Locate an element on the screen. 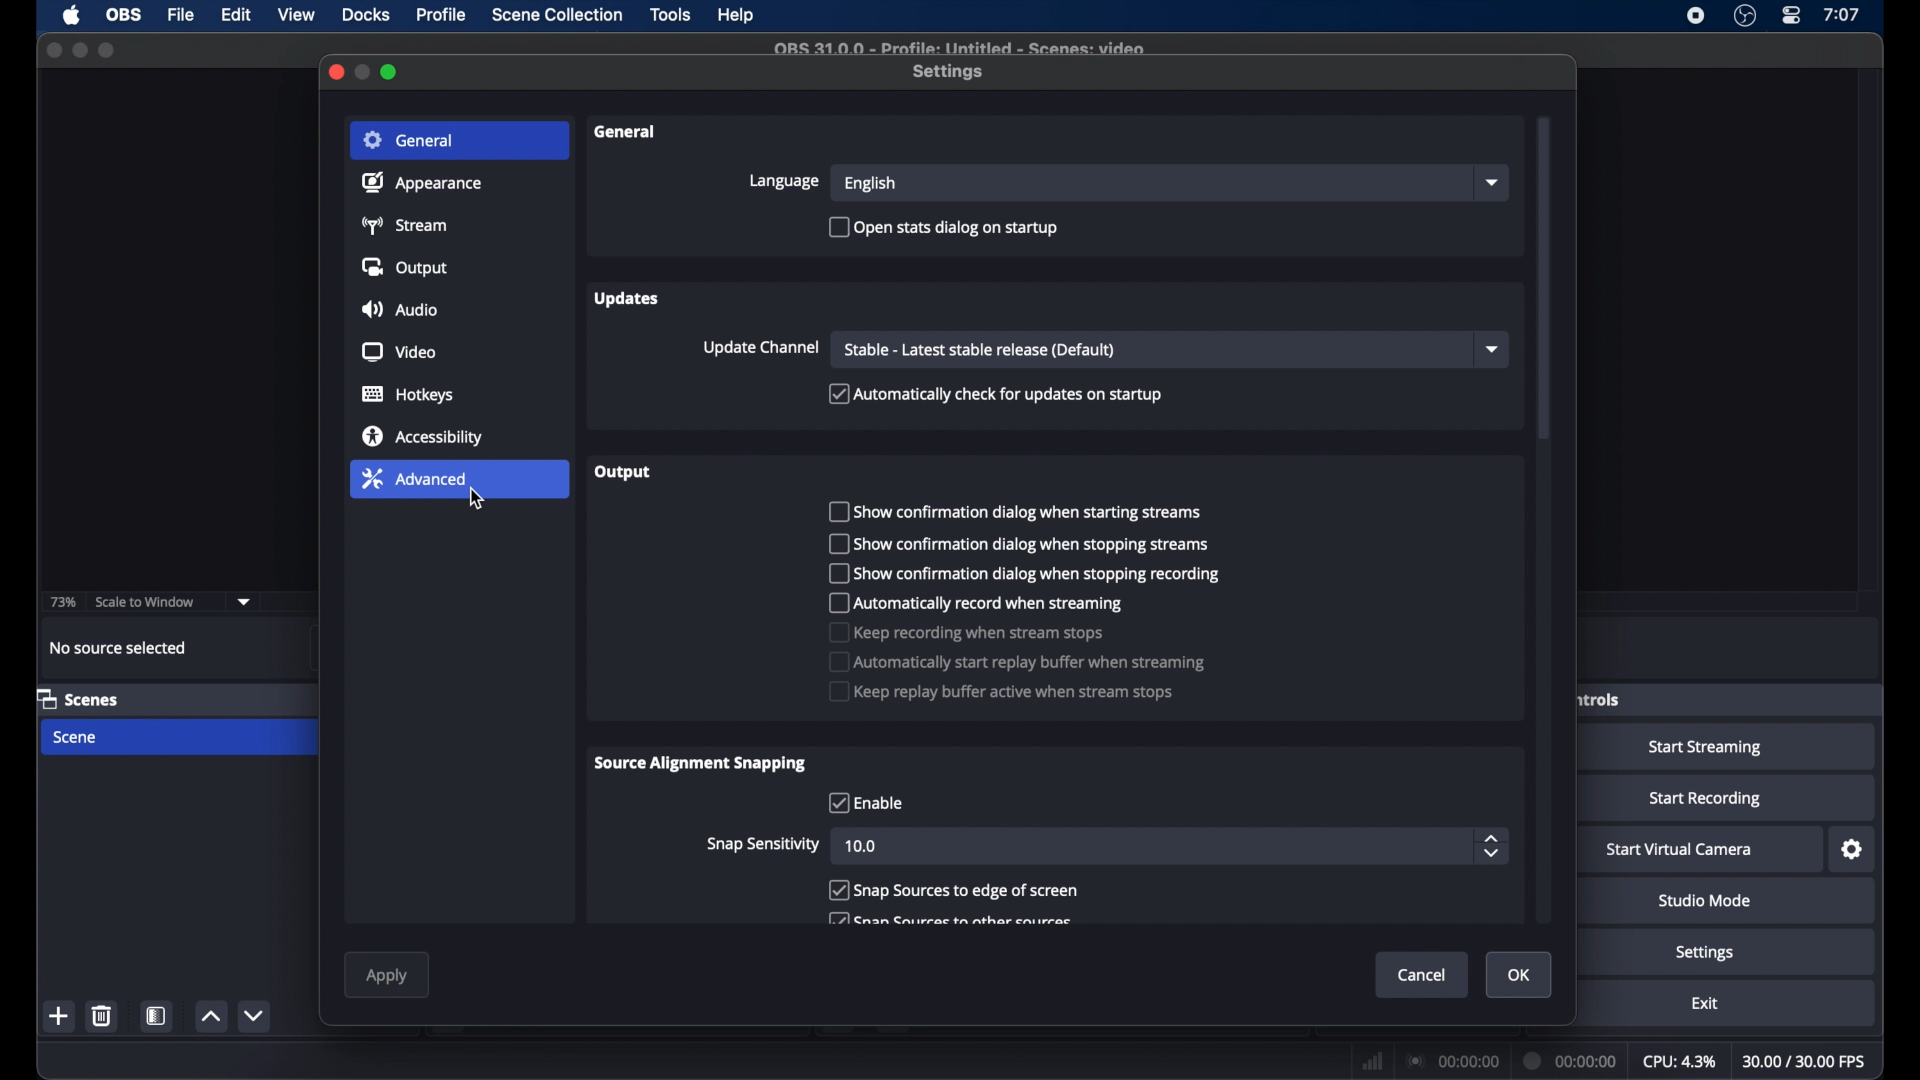 The height and width of the screenshot is (1080, 1920). checkbox is located at coordinates (947, 226).